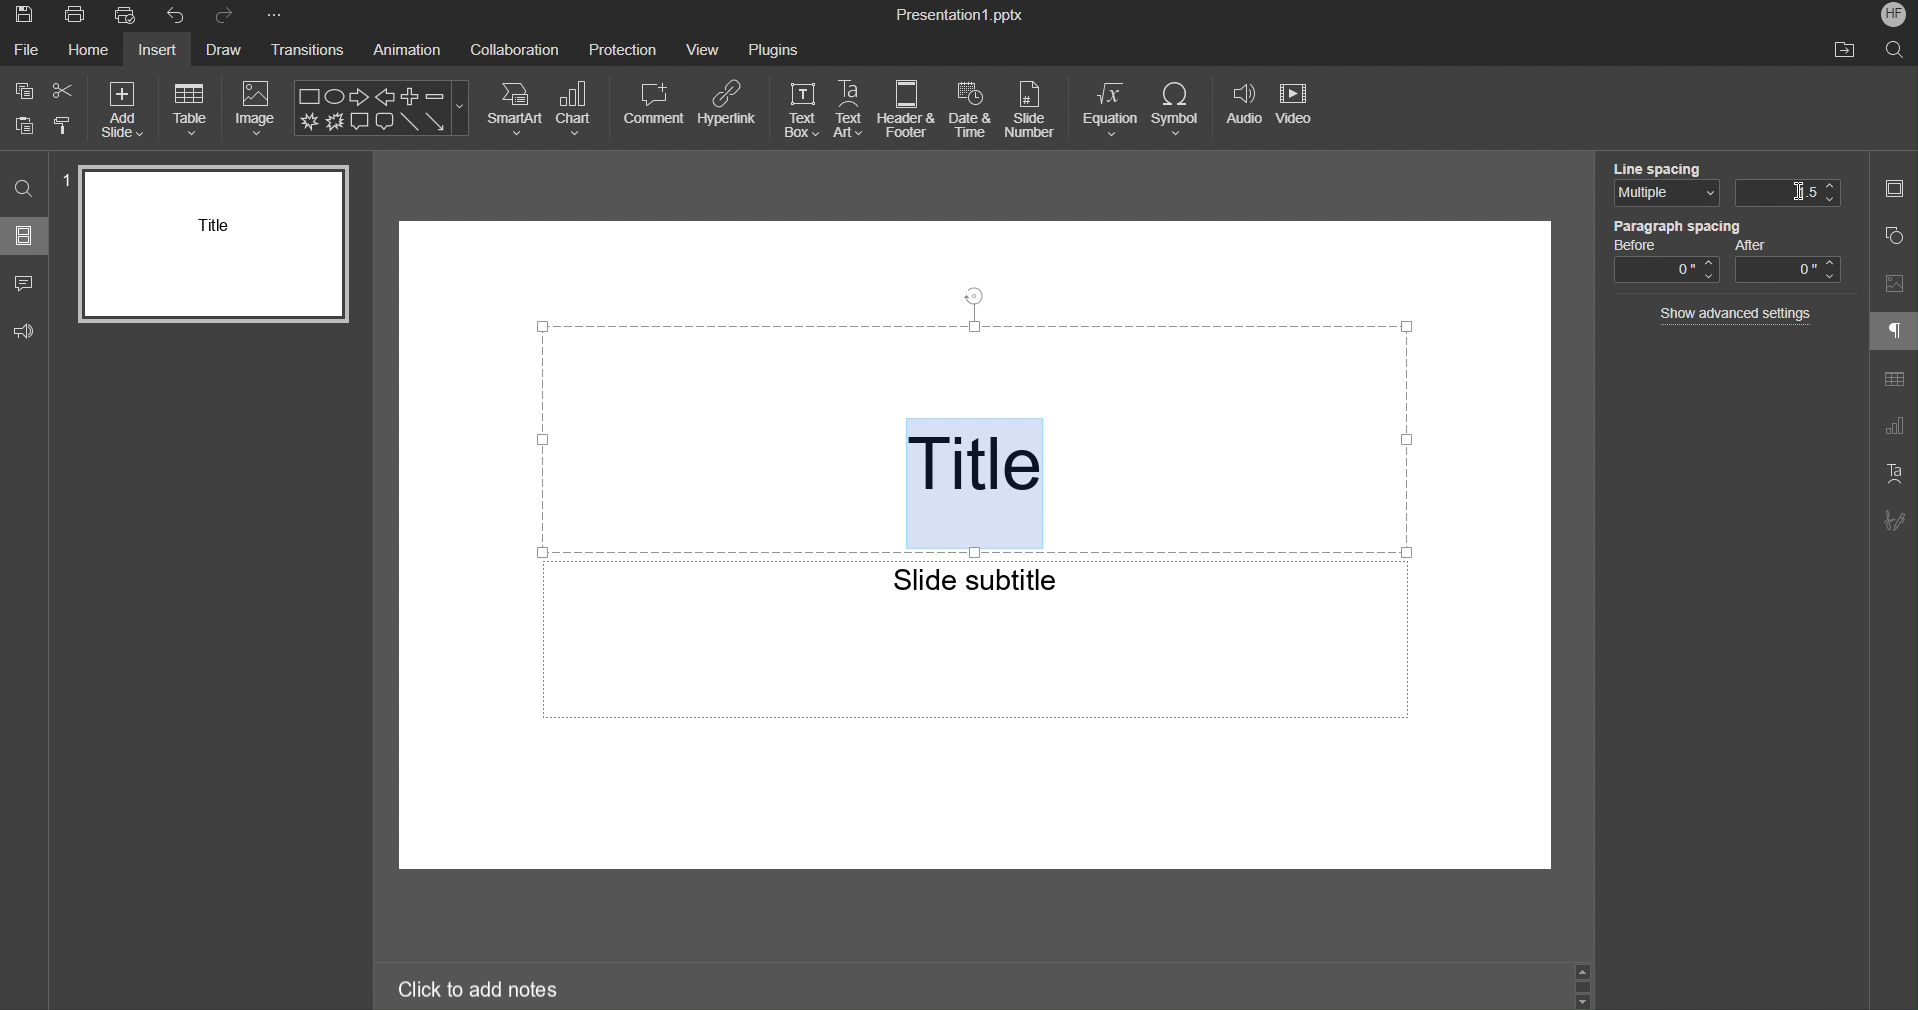 The width and height of the screenshot is (1918, 1010). I want to click on Paragraph Settings, so click(1893, 333).